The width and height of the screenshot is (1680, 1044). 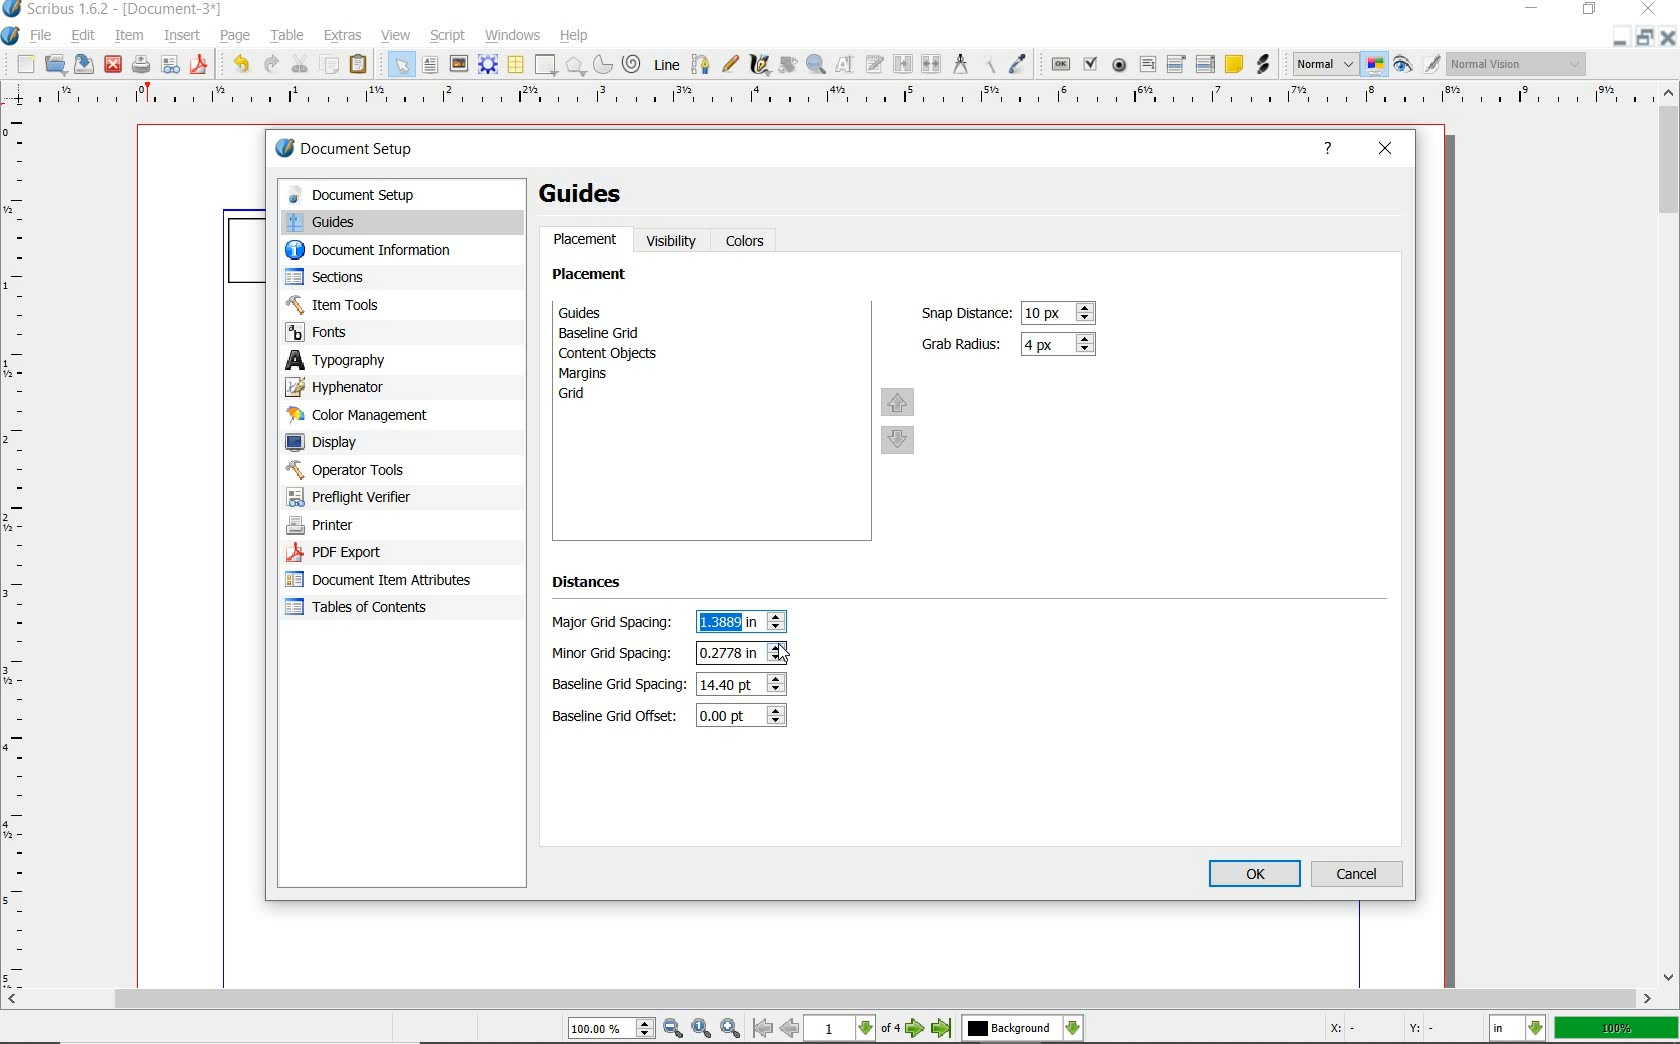 What do you see at coordinates (1233, 63) in the screenshot?
I see `text annotation` at bounding box center [1233, 63].